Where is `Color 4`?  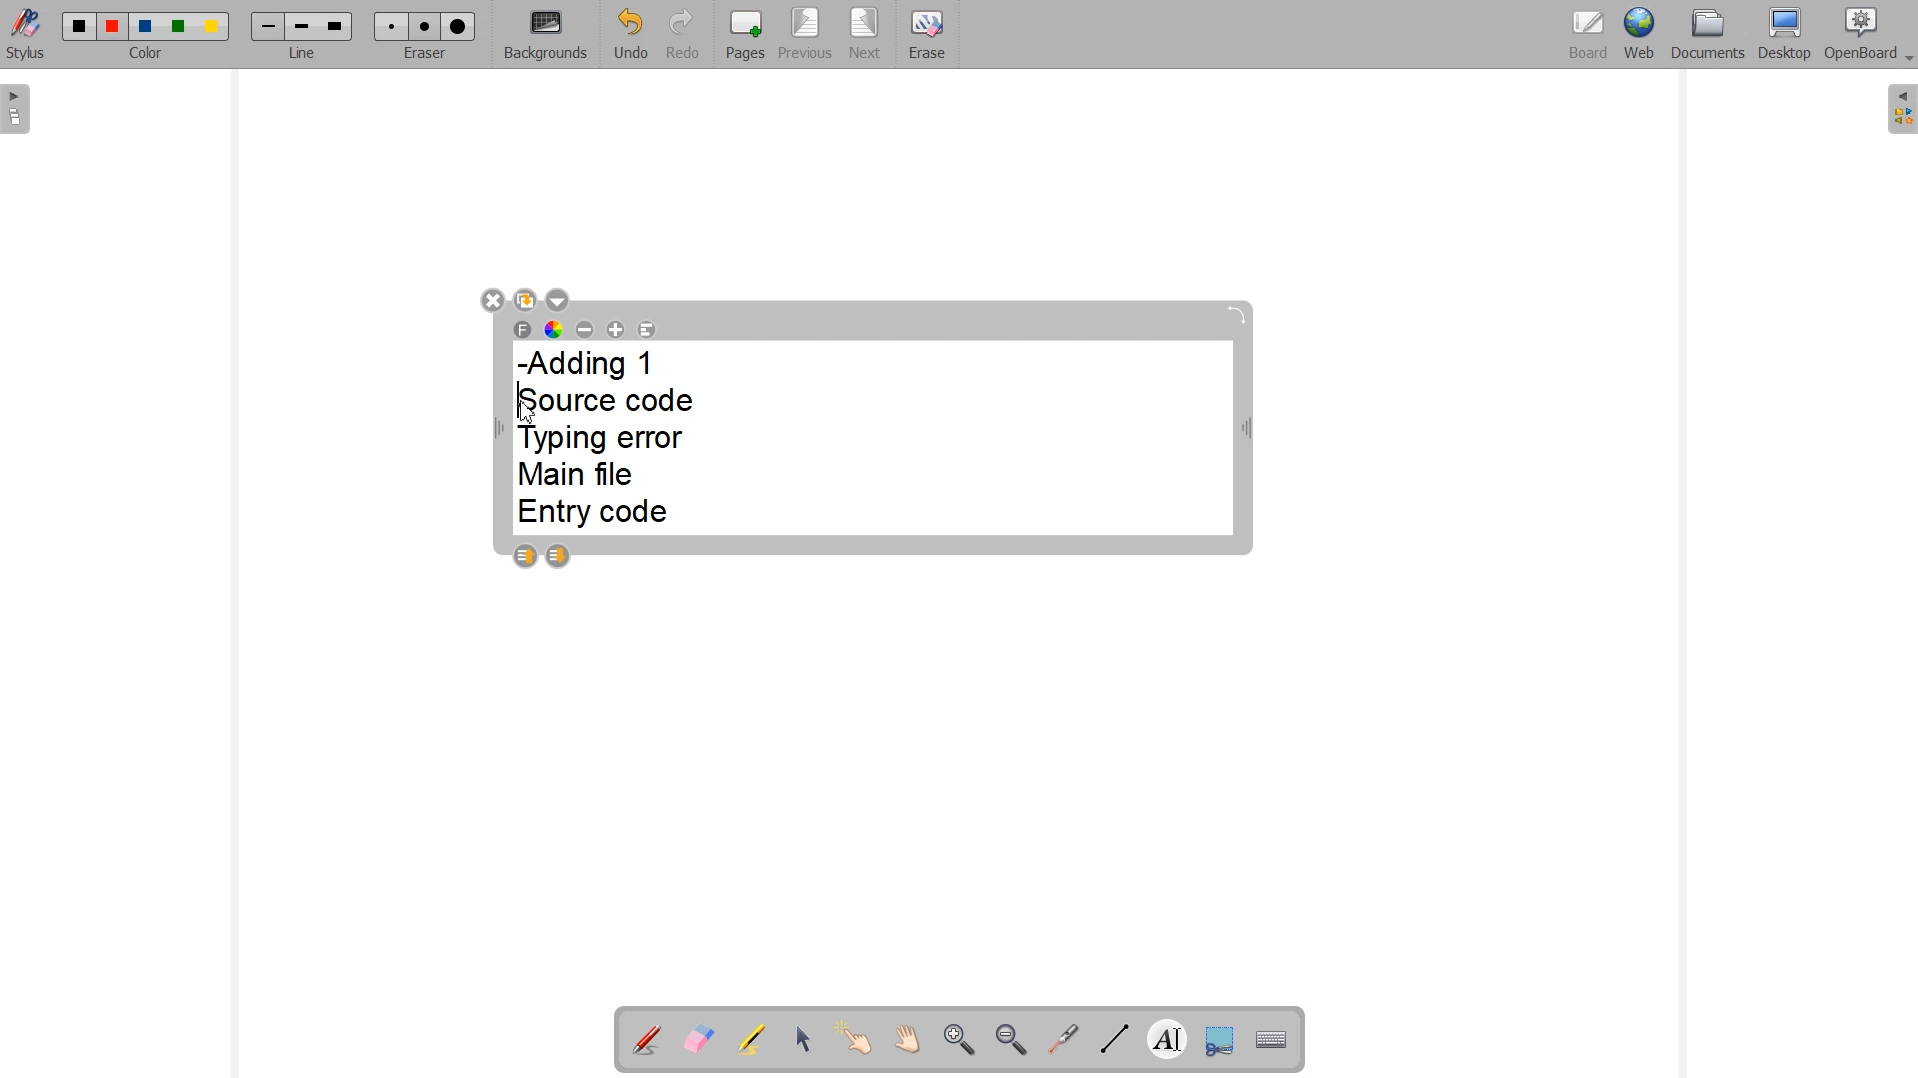
Color 4 is located at coordinates (181, 26).